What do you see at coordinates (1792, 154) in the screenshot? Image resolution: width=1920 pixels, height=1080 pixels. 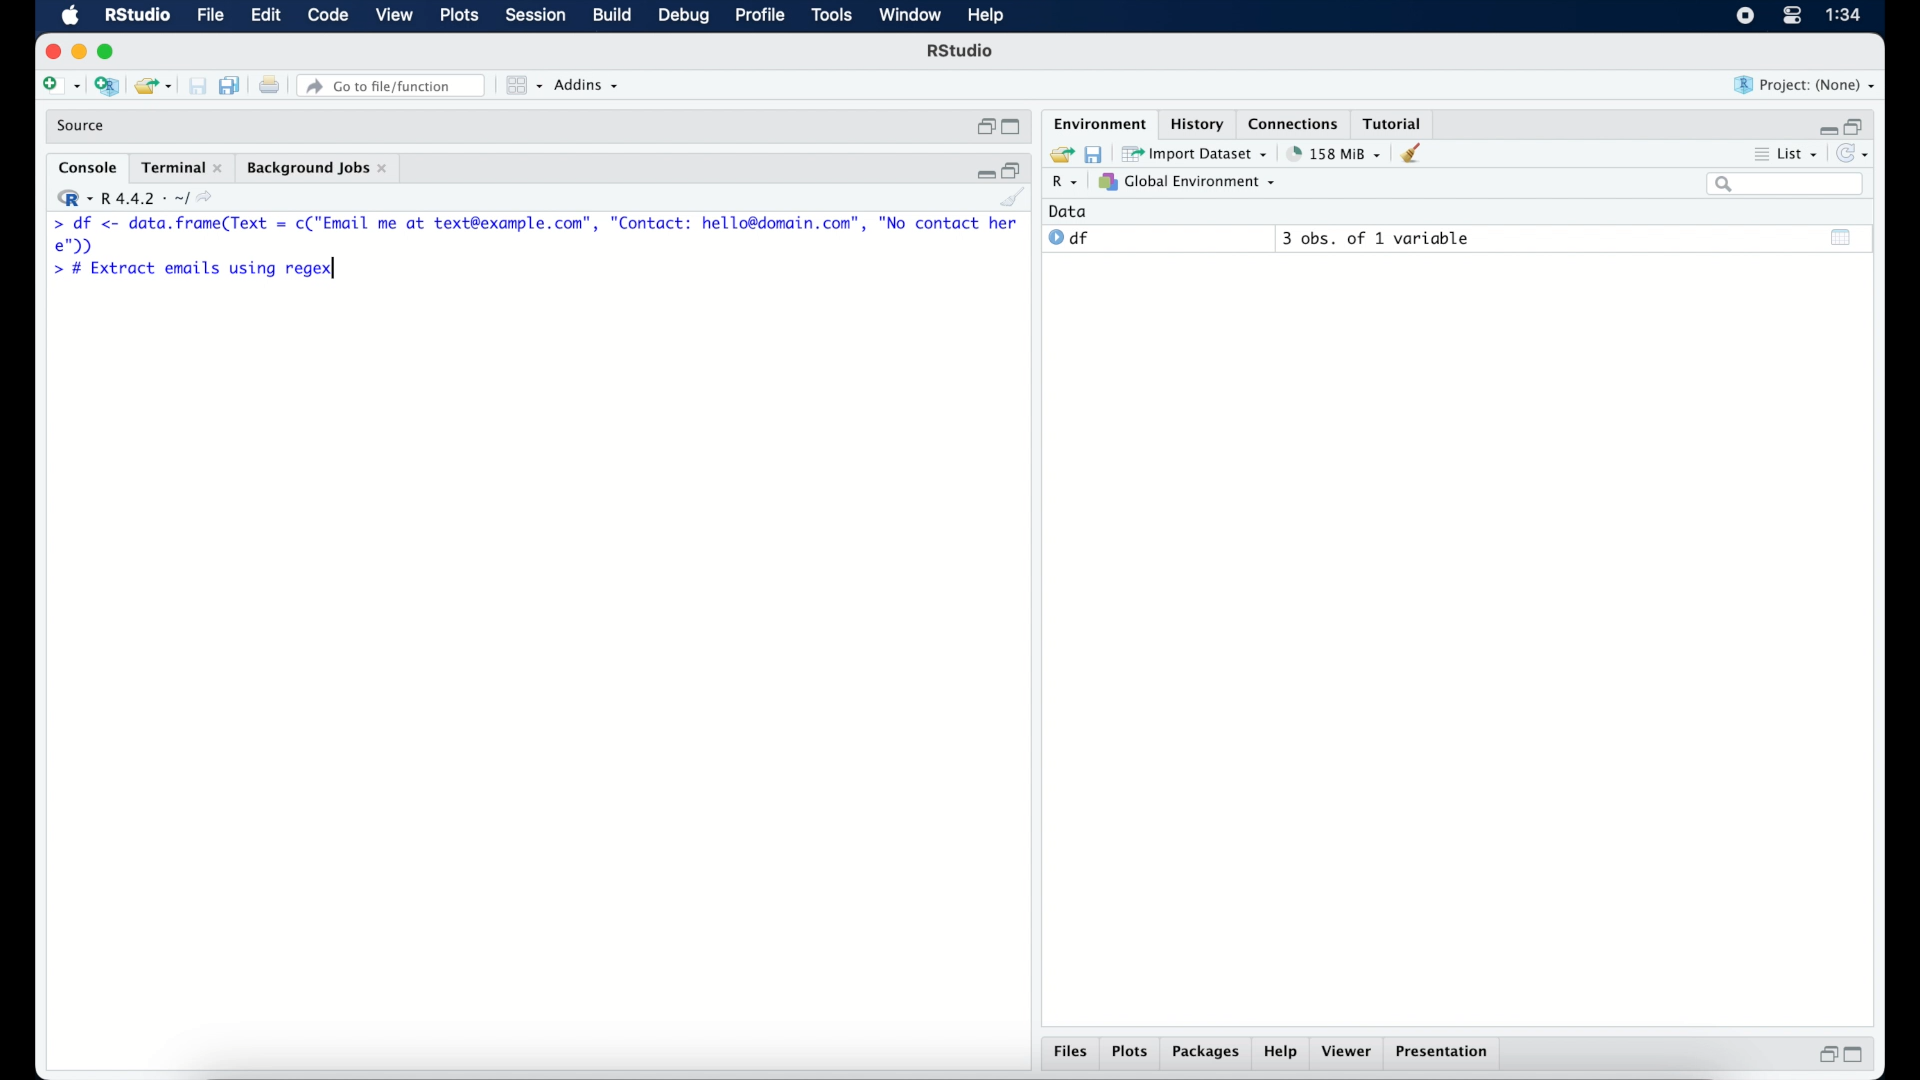 I see `list` at bounding box center [1792, 154].